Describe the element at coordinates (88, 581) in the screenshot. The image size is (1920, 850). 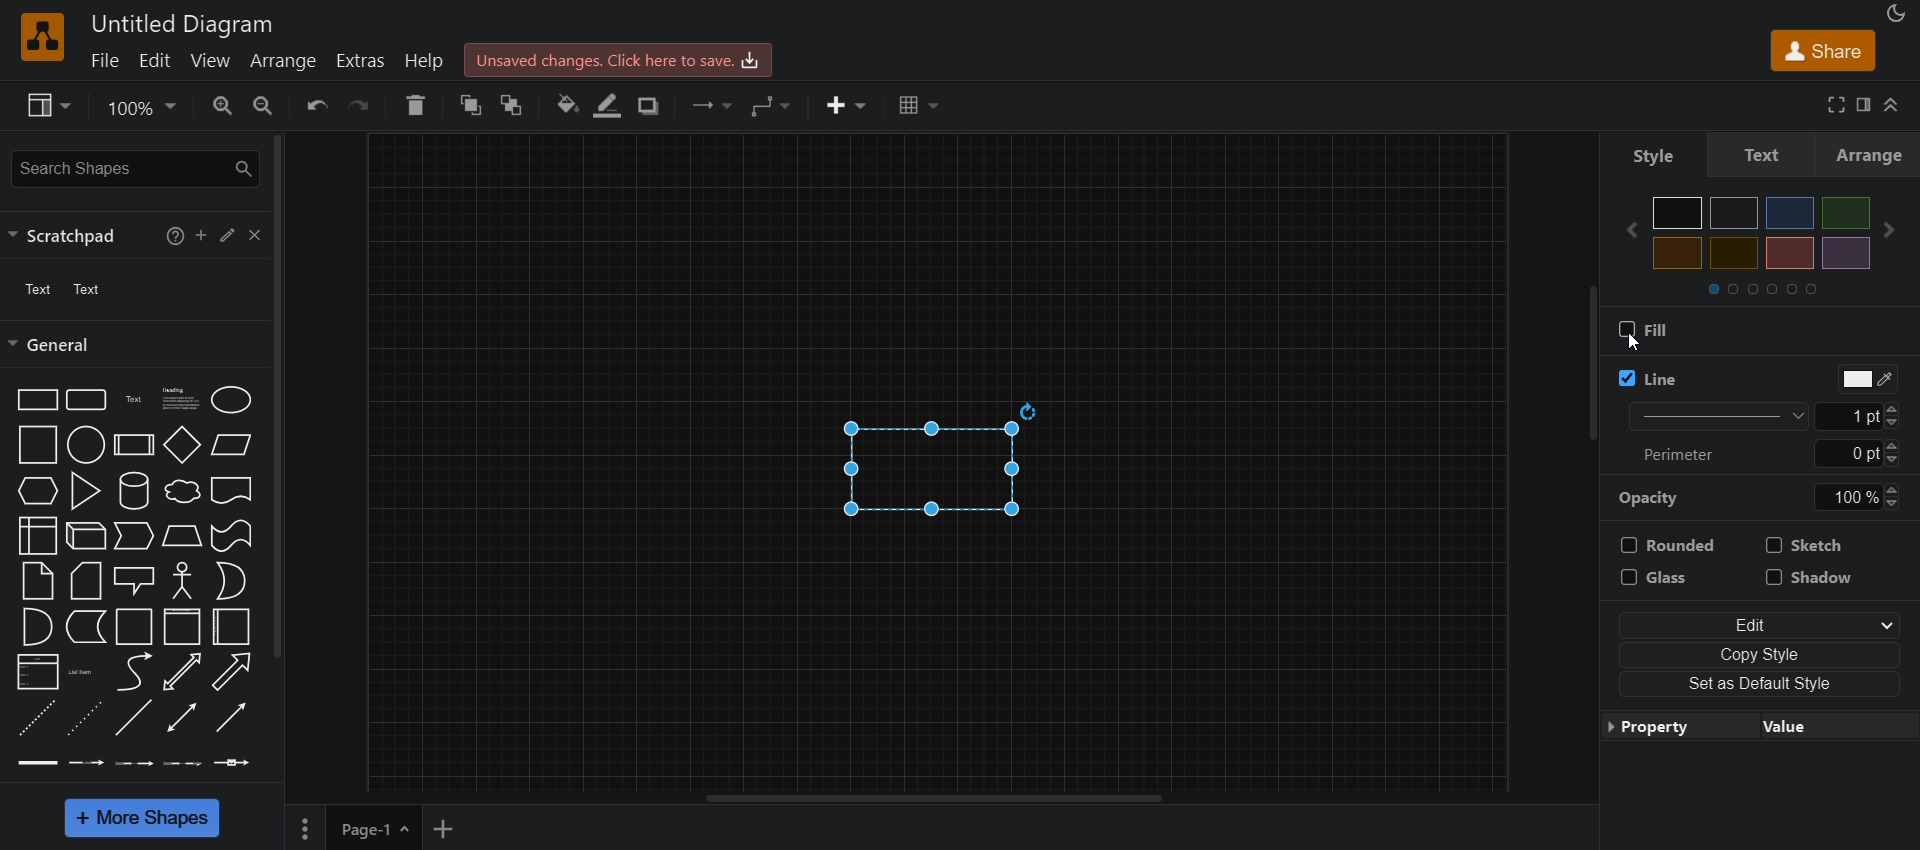
I see `card` at that location.